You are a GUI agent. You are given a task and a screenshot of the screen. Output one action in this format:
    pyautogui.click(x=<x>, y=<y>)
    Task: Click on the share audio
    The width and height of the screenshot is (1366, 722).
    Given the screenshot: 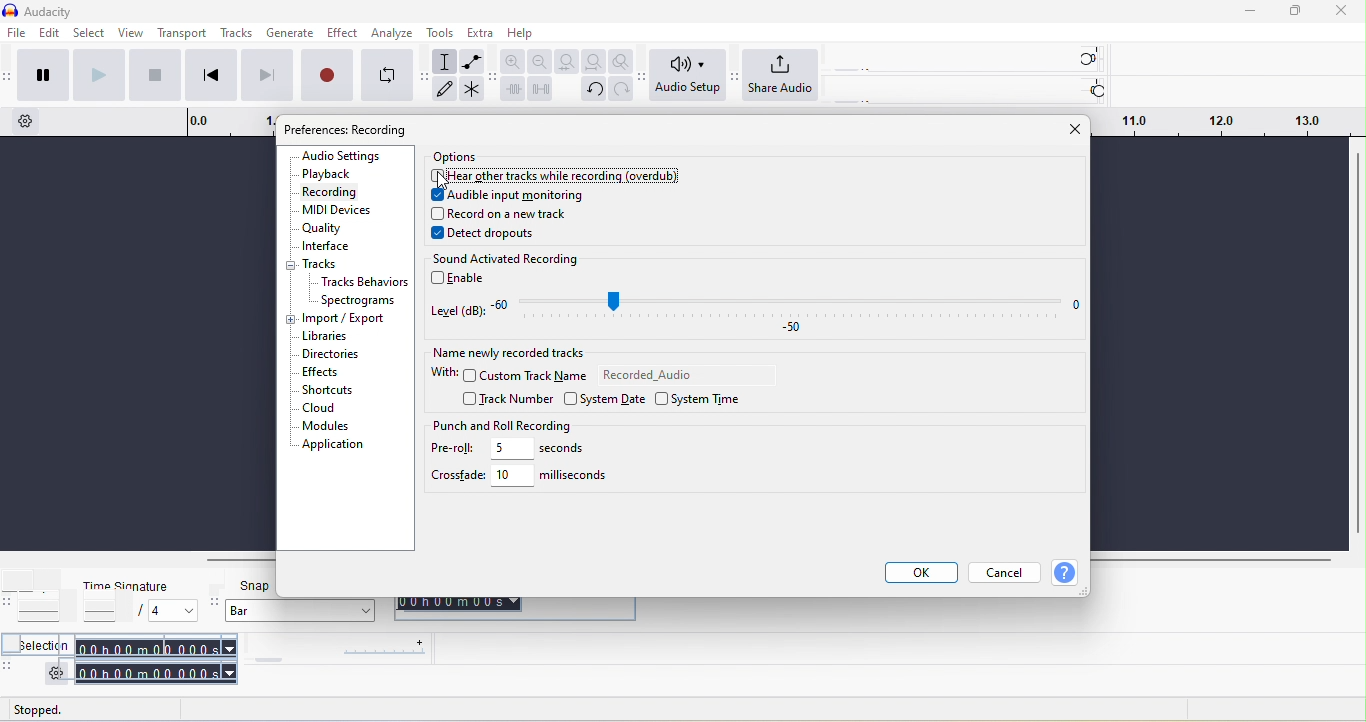 What is the action you would take?
    pyautogui.click(x=780, y=76)
    